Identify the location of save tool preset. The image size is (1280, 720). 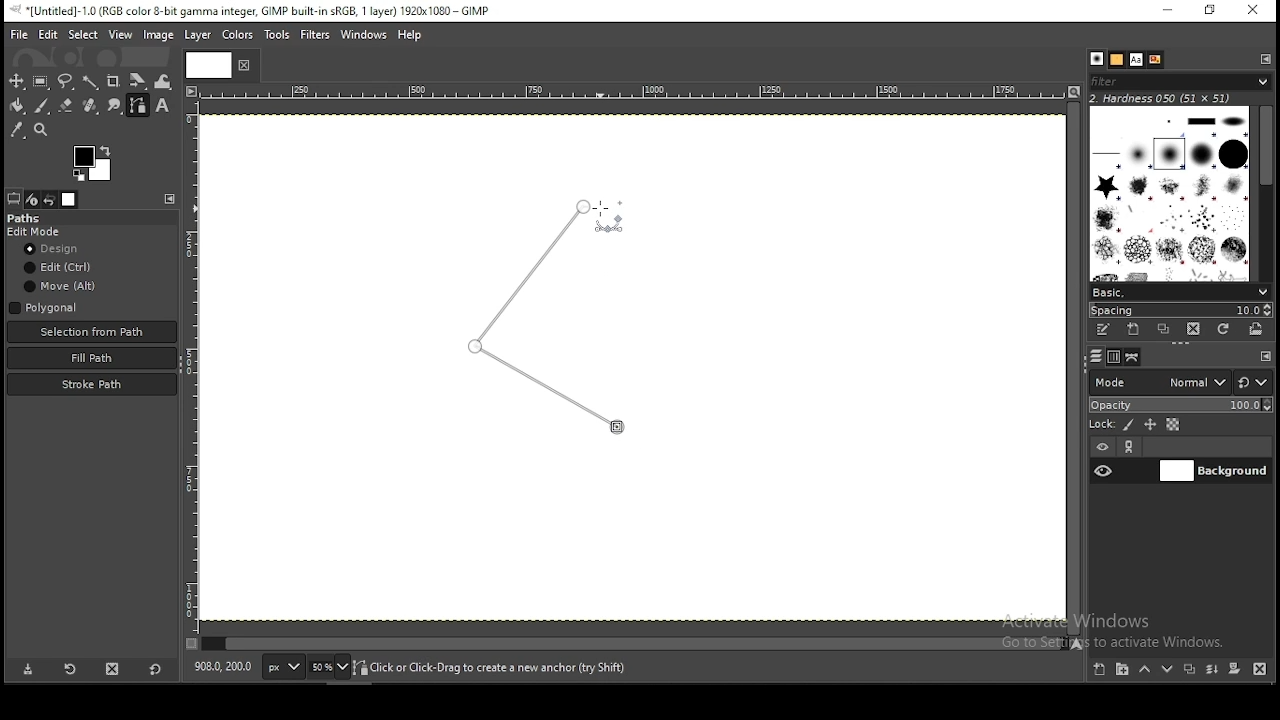
(25, 670).